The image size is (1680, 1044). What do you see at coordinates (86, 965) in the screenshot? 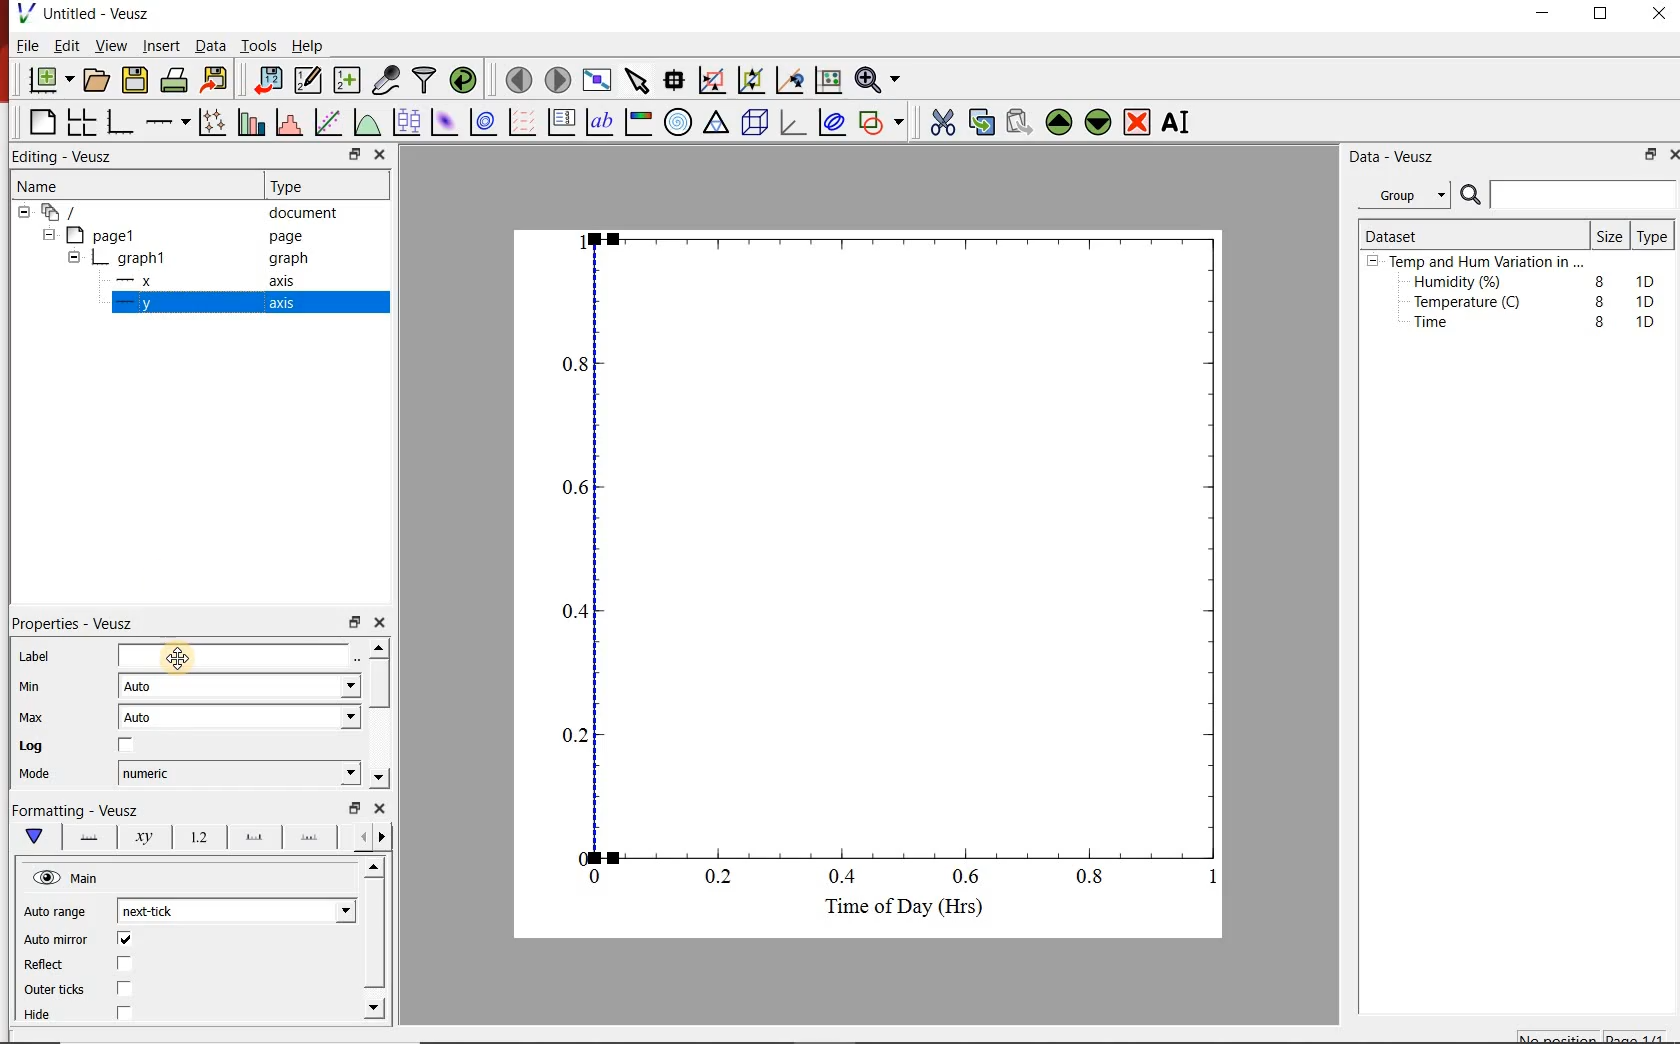
I see `Reflect` at bounding box center [86, 965].